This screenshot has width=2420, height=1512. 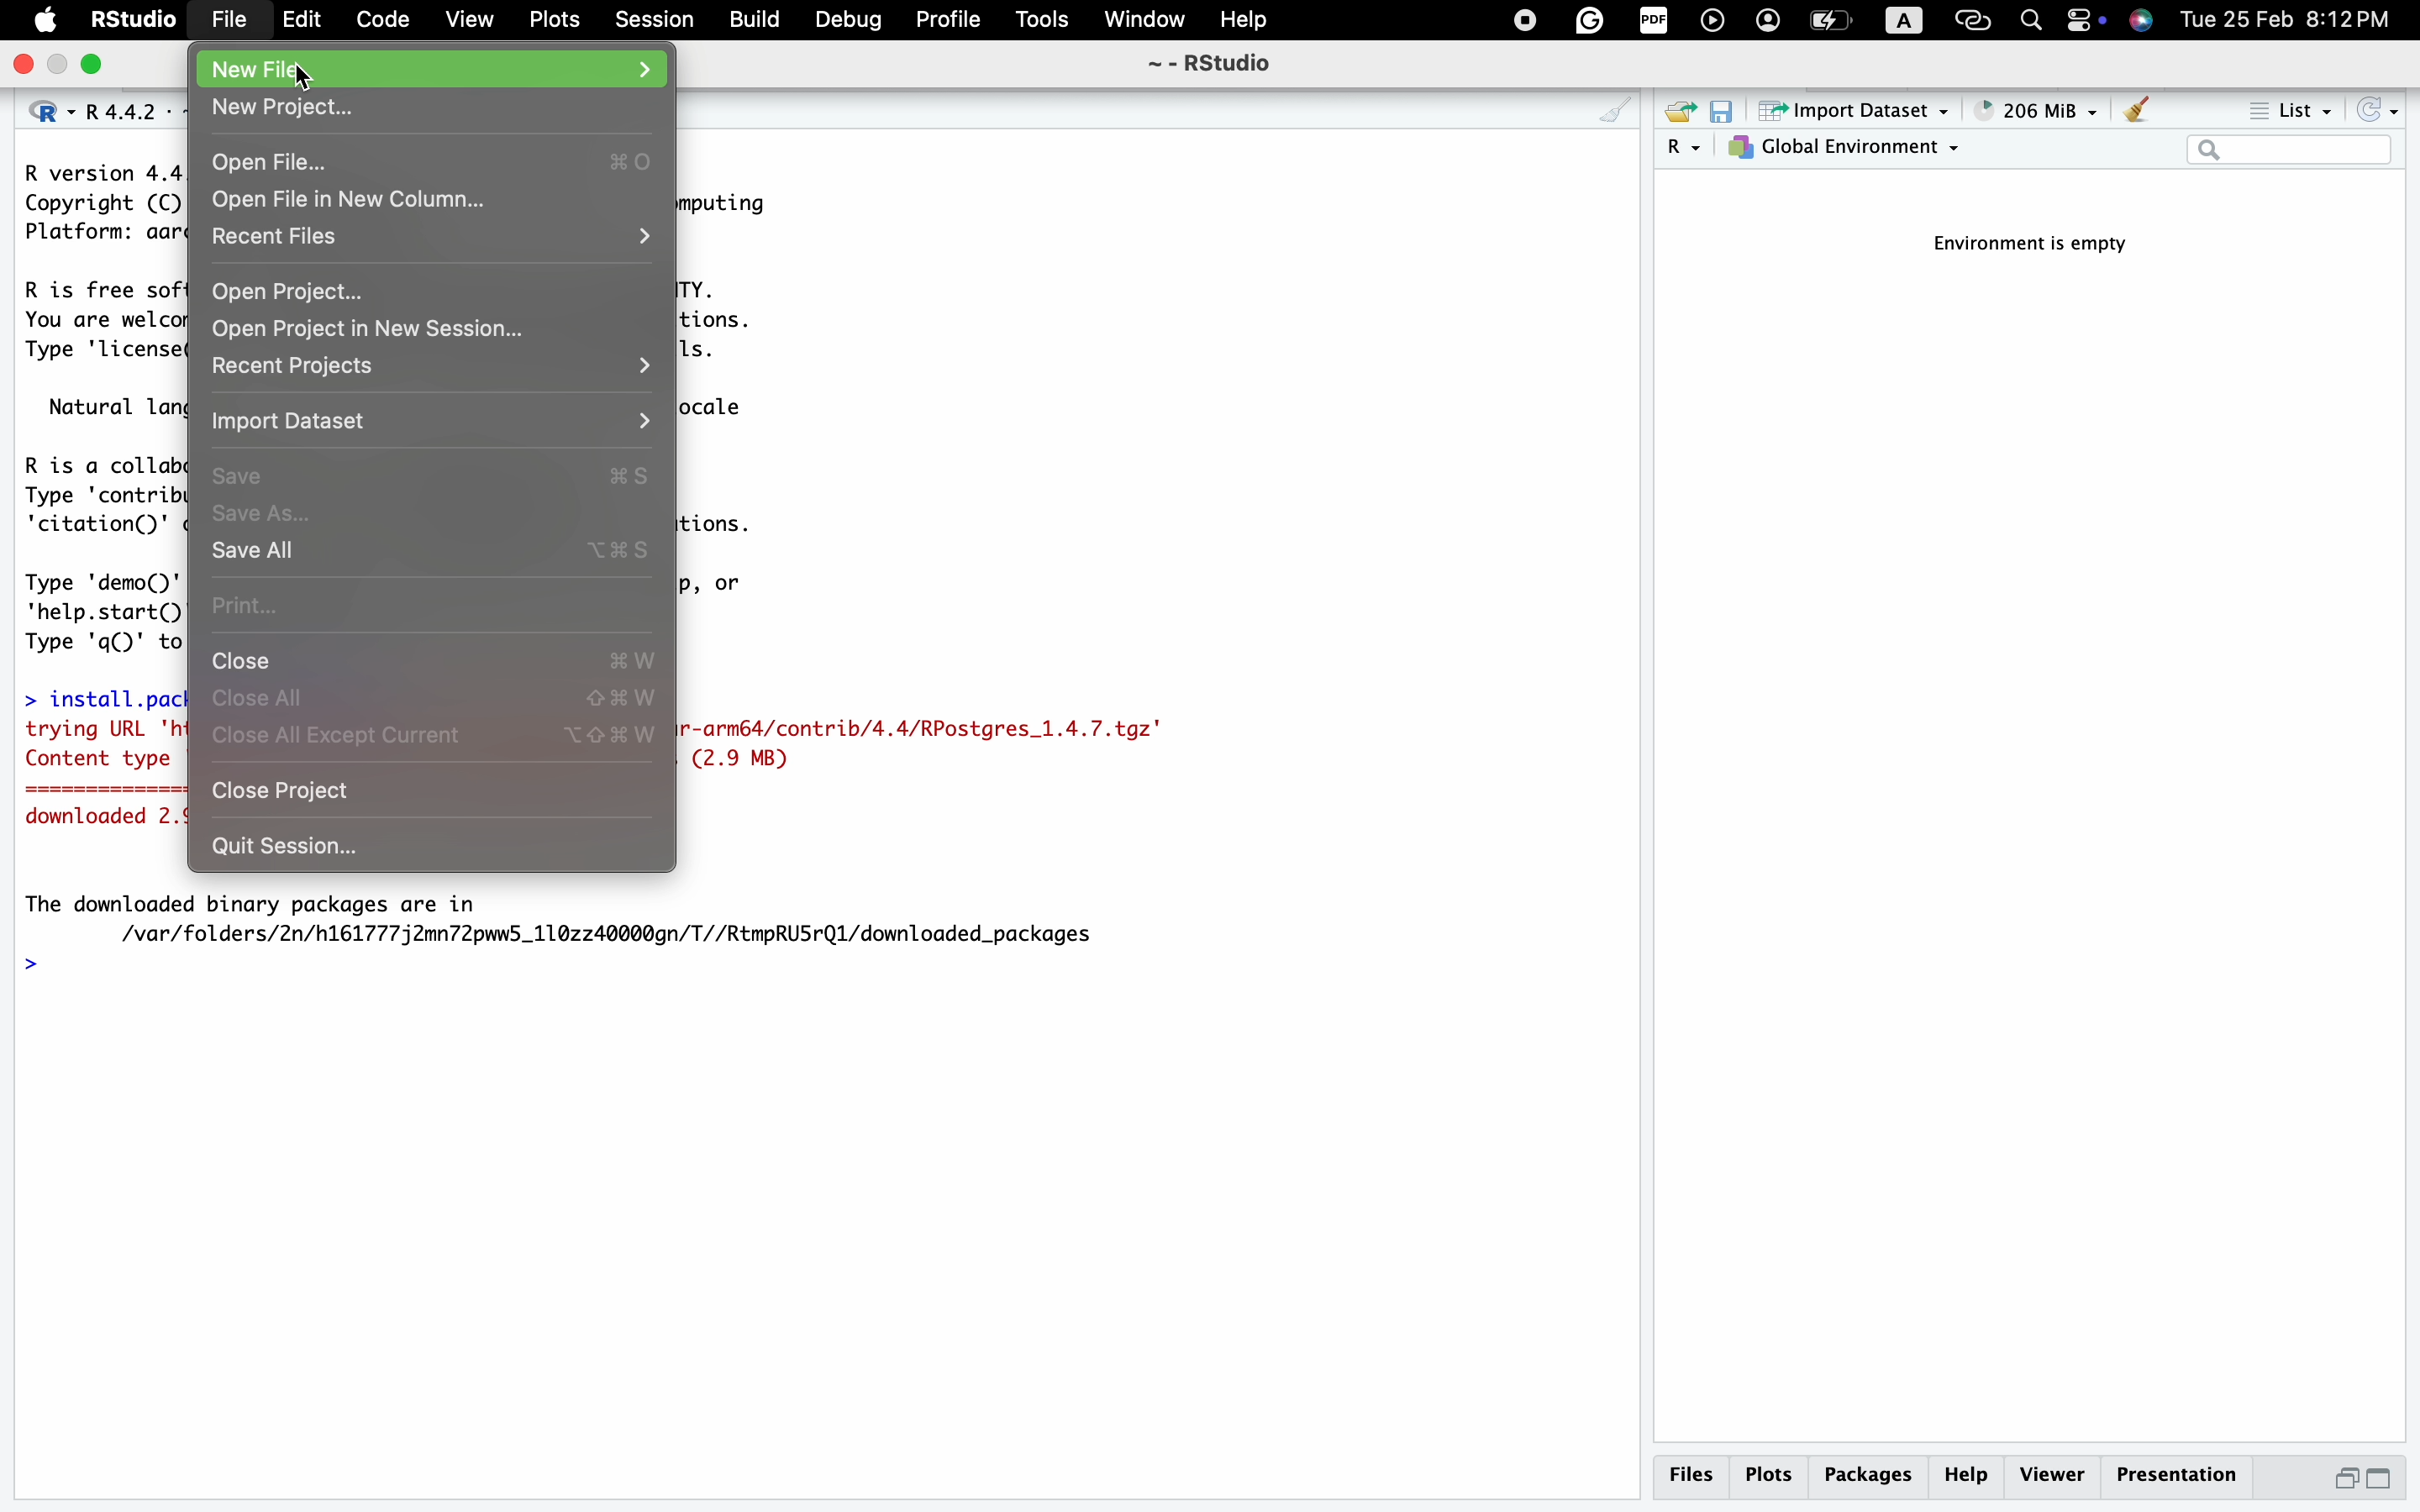 I want to click on save as, so click(x=432, y=515).